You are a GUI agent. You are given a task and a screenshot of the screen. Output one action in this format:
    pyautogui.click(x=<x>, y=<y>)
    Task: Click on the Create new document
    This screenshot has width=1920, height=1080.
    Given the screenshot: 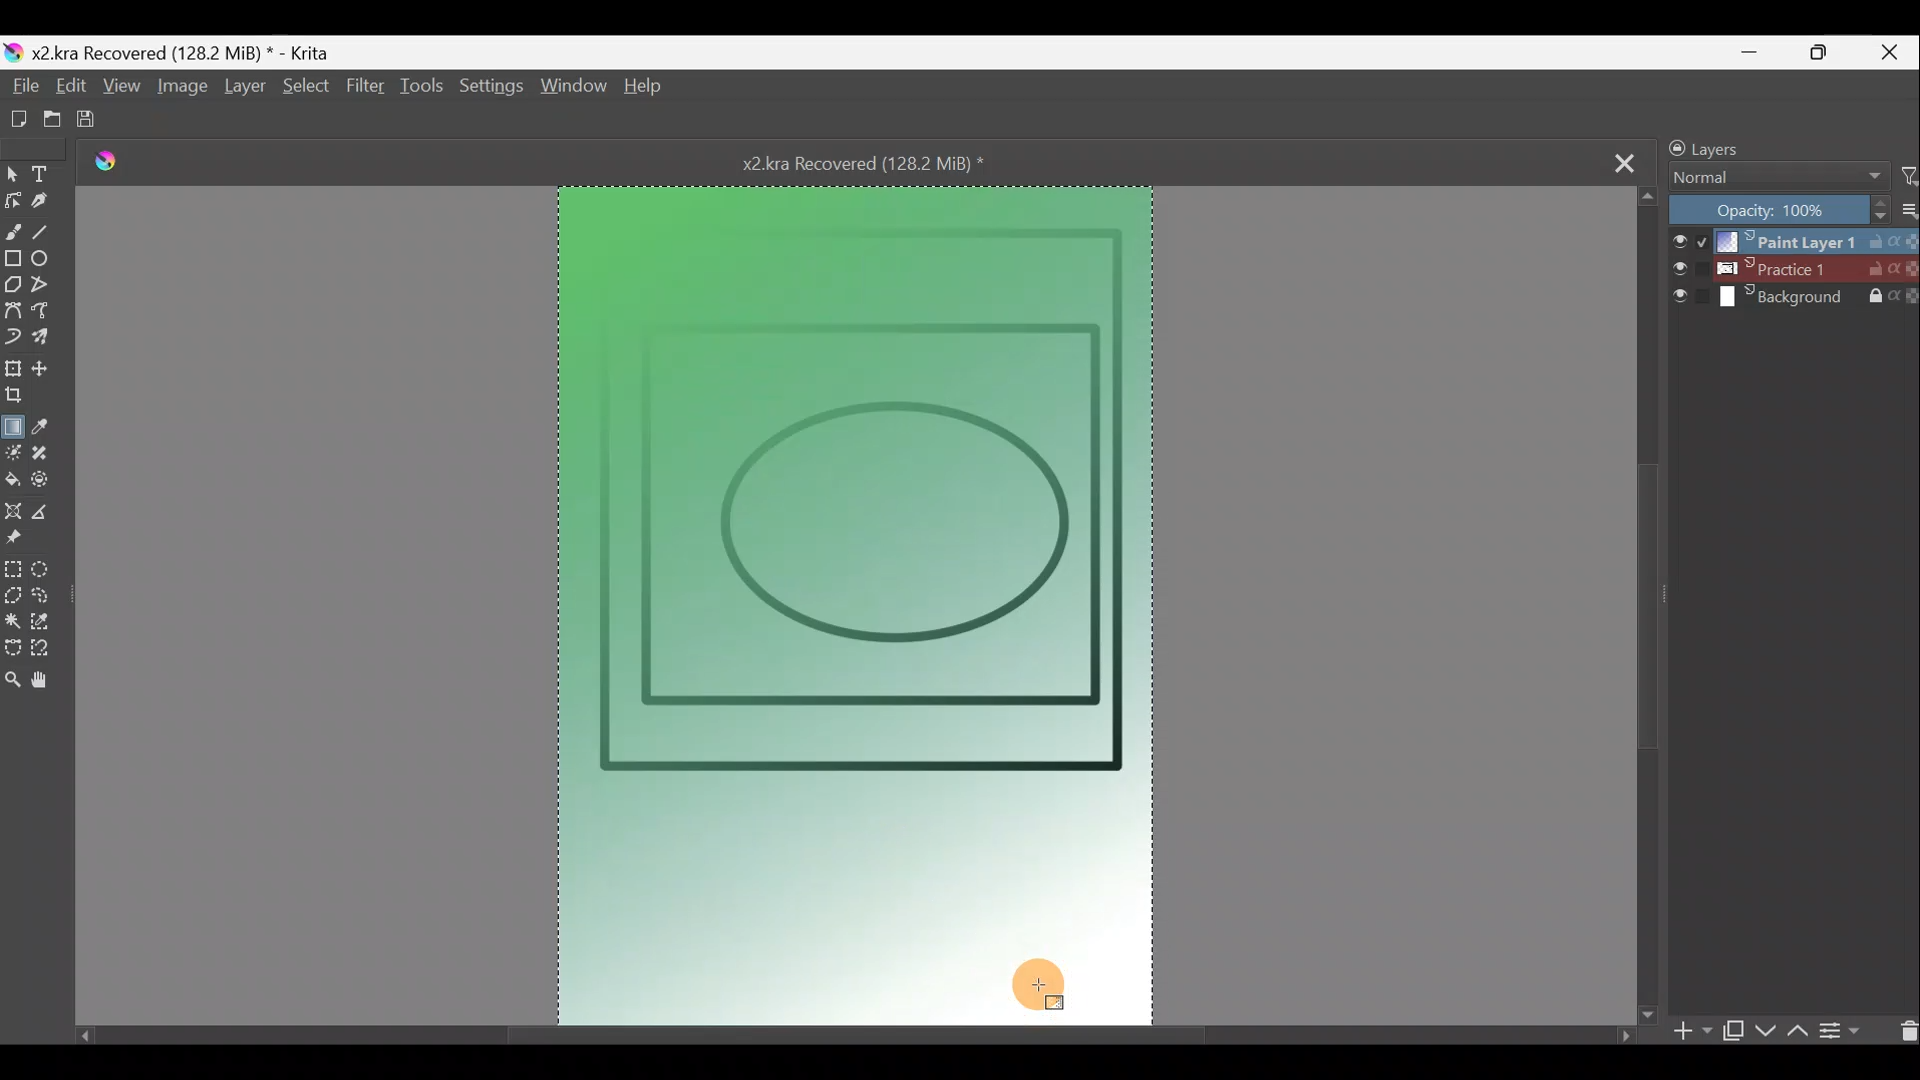 What is the action you would take?
    pyautogui.click(x=13, y=119)
    